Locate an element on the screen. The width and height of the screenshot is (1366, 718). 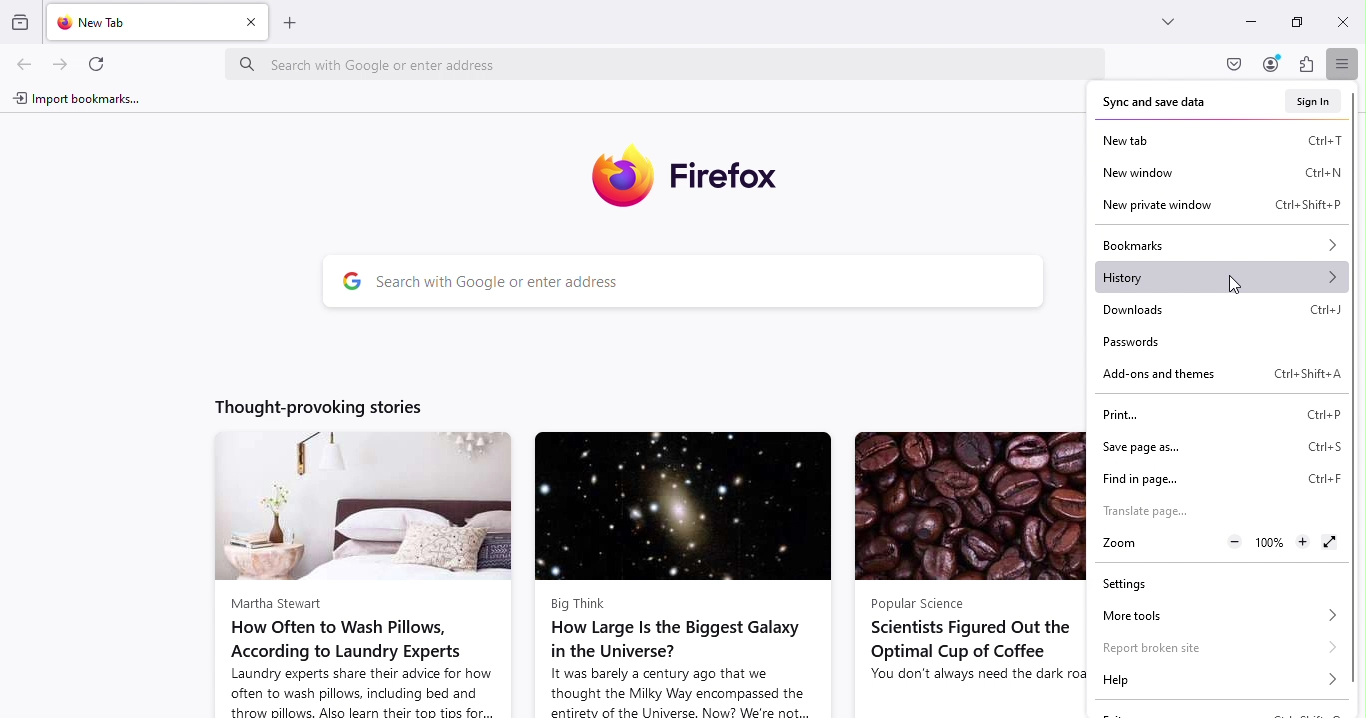
Close tab is located at coordinates (249, 23).